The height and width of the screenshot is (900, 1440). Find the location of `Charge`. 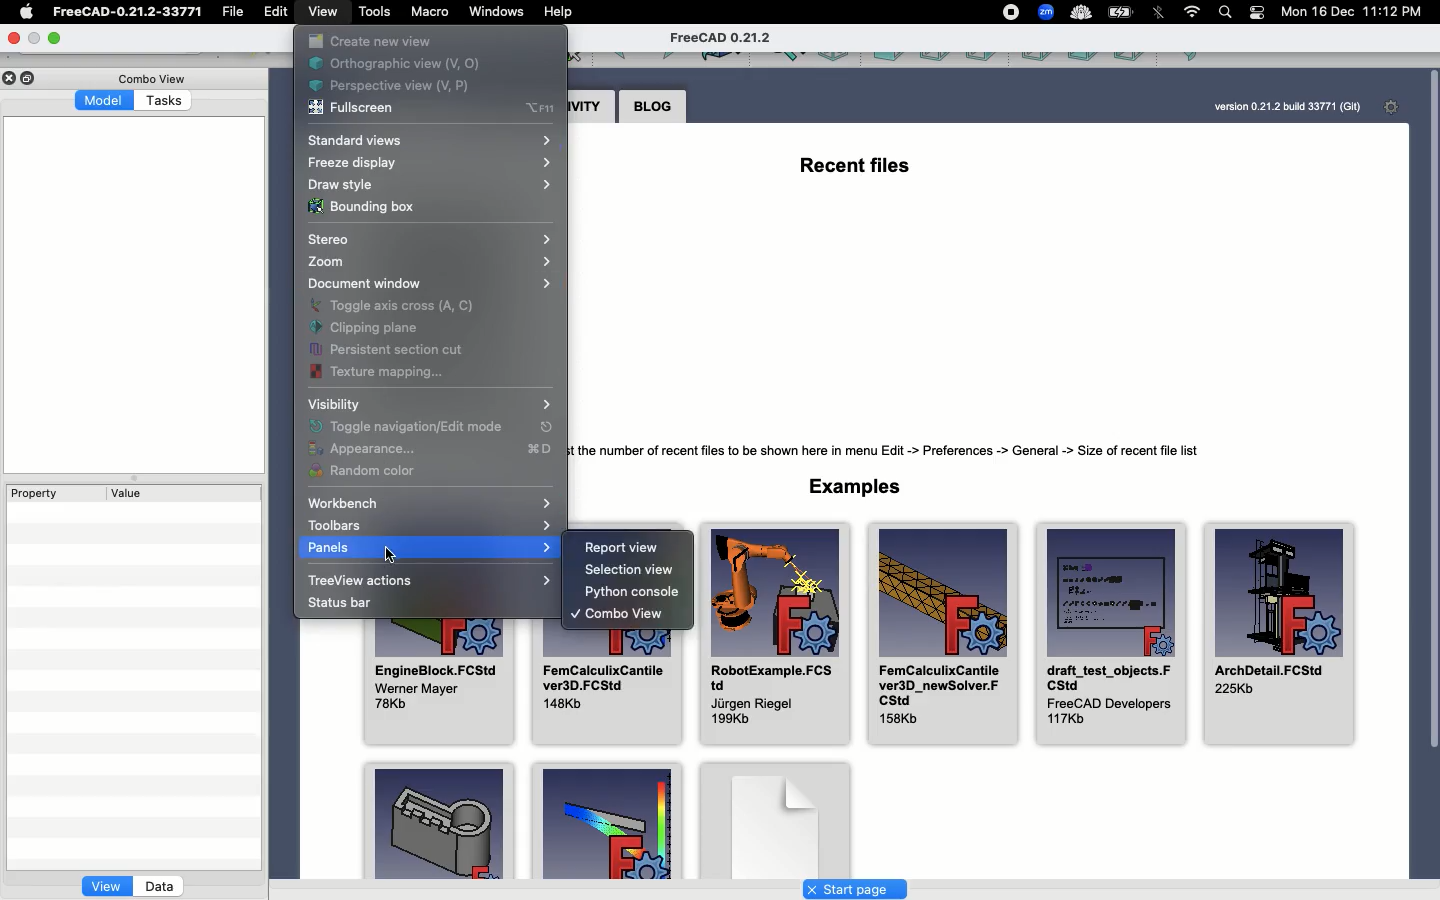

Charge is located at coordinates (1123, 12).